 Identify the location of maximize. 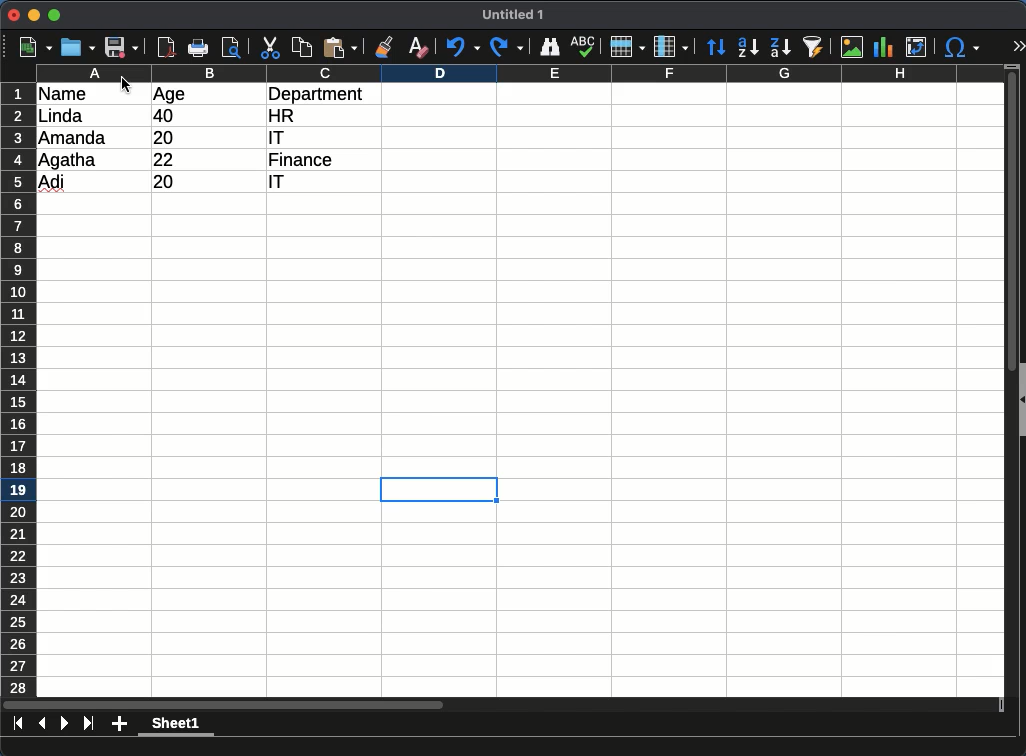
(56, 14).